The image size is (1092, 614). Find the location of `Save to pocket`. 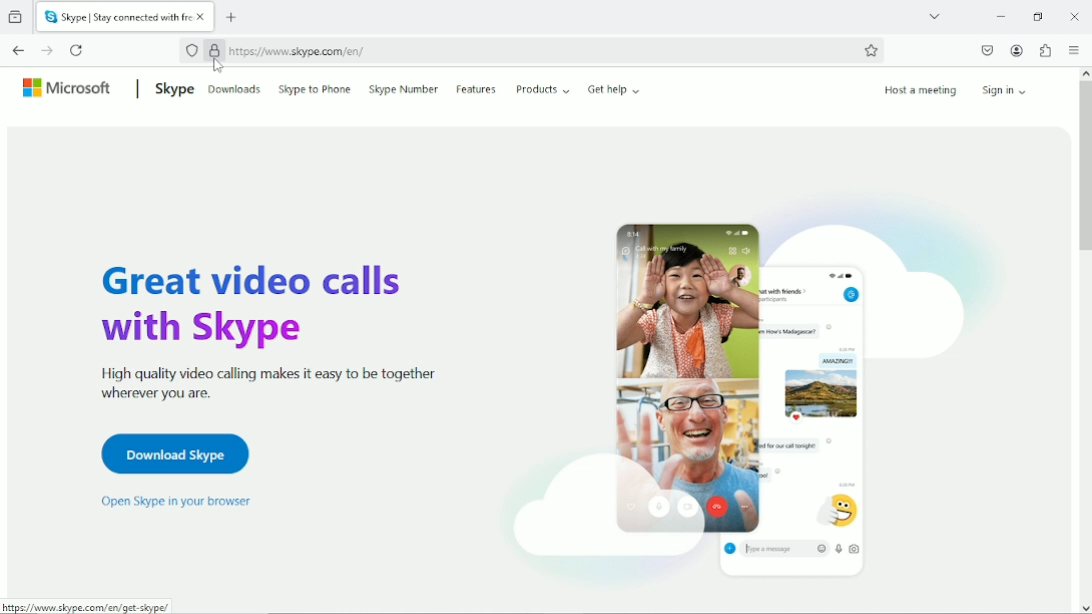

Save to pocket is located at coordinates (986, 50).